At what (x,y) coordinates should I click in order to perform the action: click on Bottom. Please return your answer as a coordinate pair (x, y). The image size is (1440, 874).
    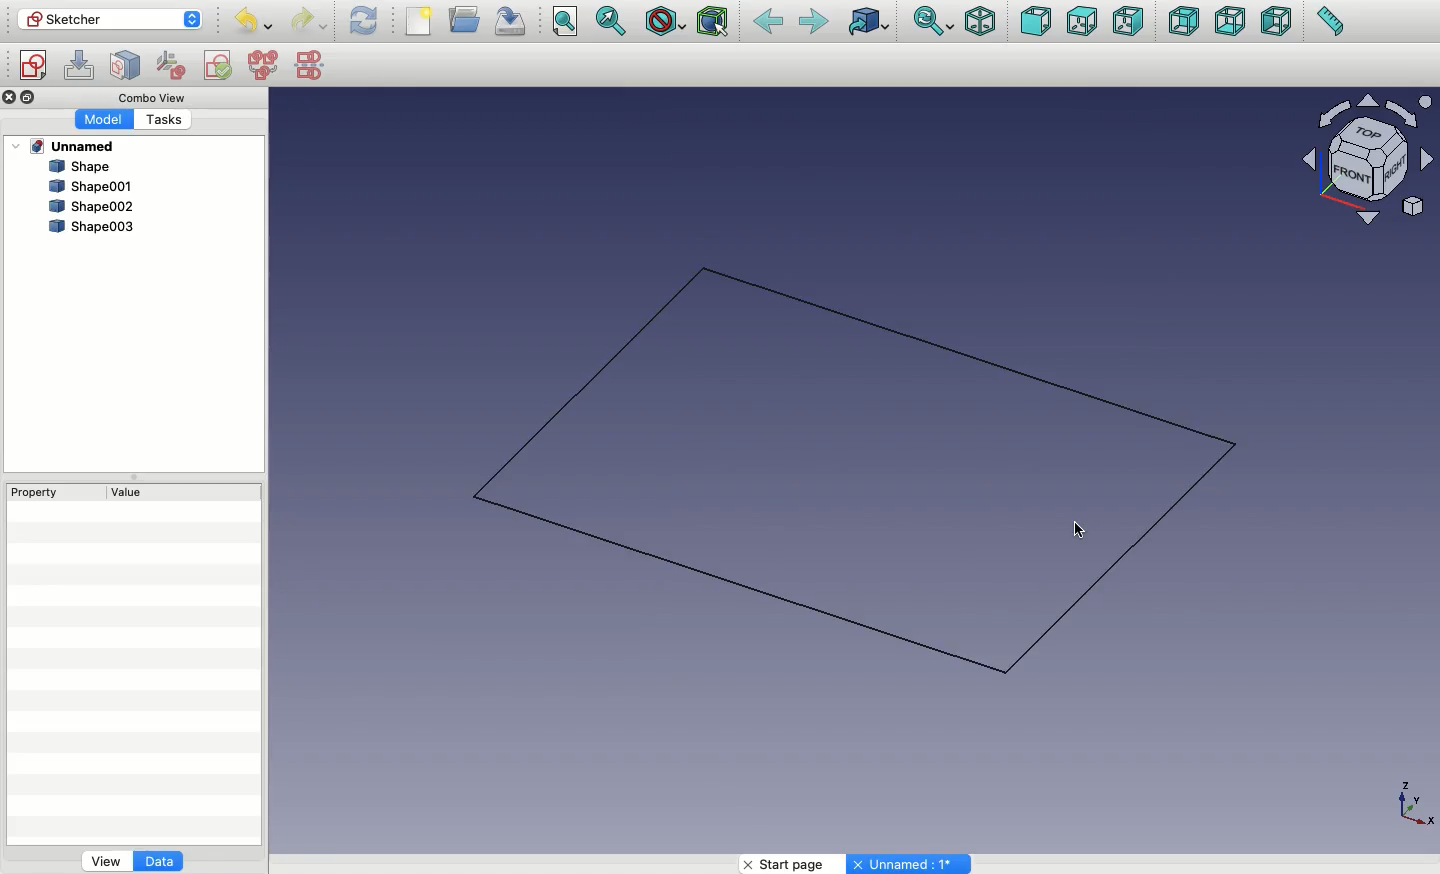
    Looking at the image, I should click on (1230, 23).